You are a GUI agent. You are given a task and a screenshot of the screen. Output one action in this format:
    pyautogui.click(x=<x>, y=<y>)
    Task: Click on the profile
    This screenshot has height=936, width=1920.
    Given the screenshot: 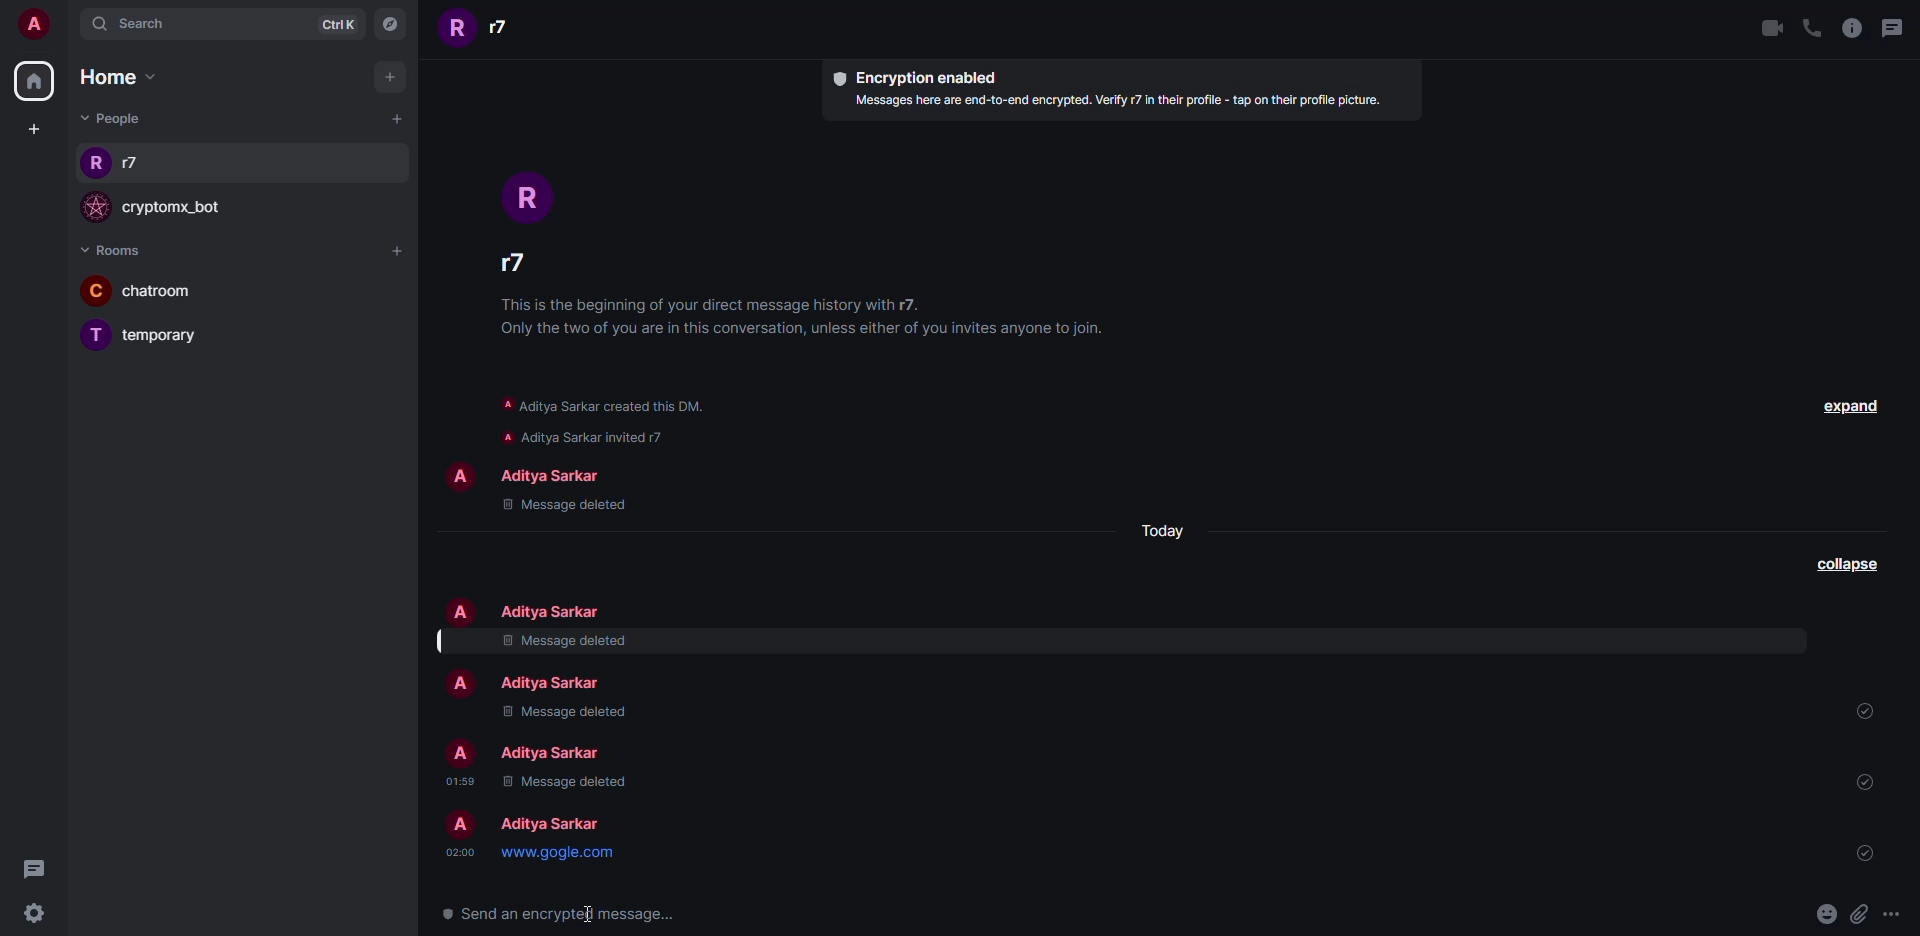 What is the action you would take?
    pyautogui.click(x=456, y=29)
    